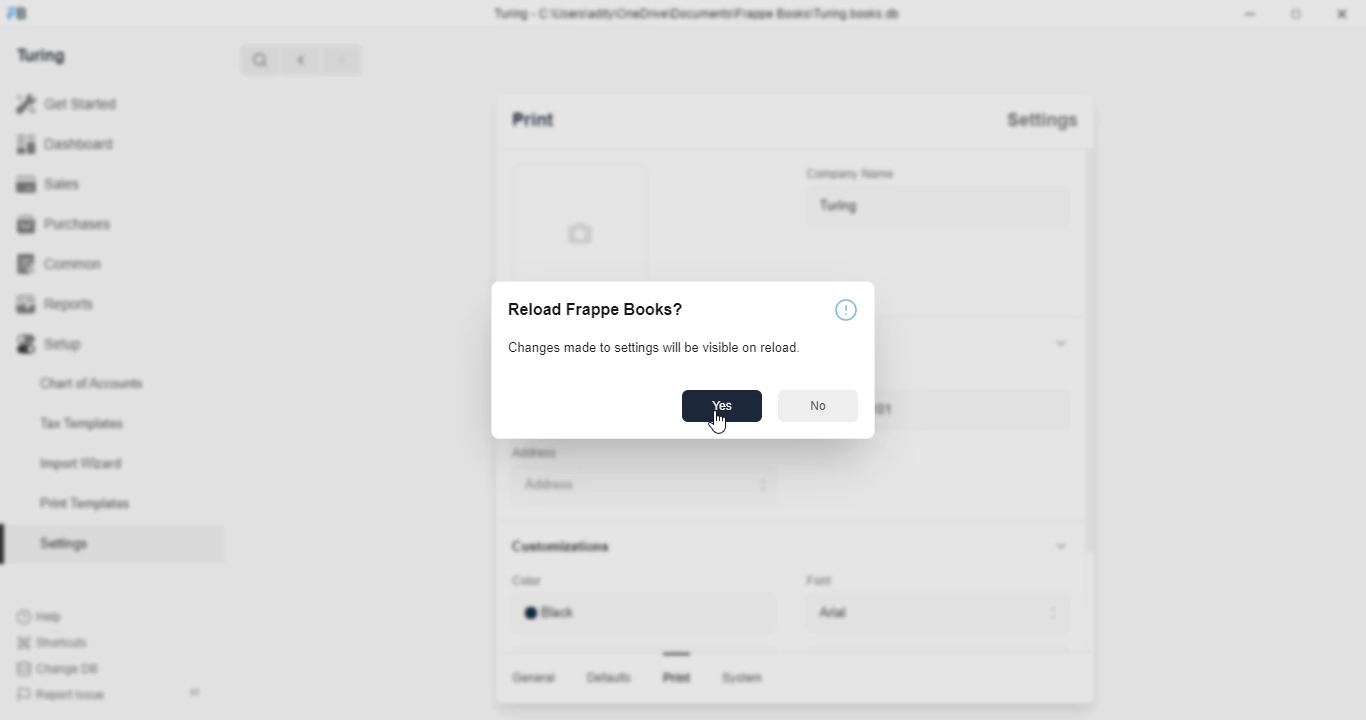  I want to click on Chart of Accounts, so click(100, 382).